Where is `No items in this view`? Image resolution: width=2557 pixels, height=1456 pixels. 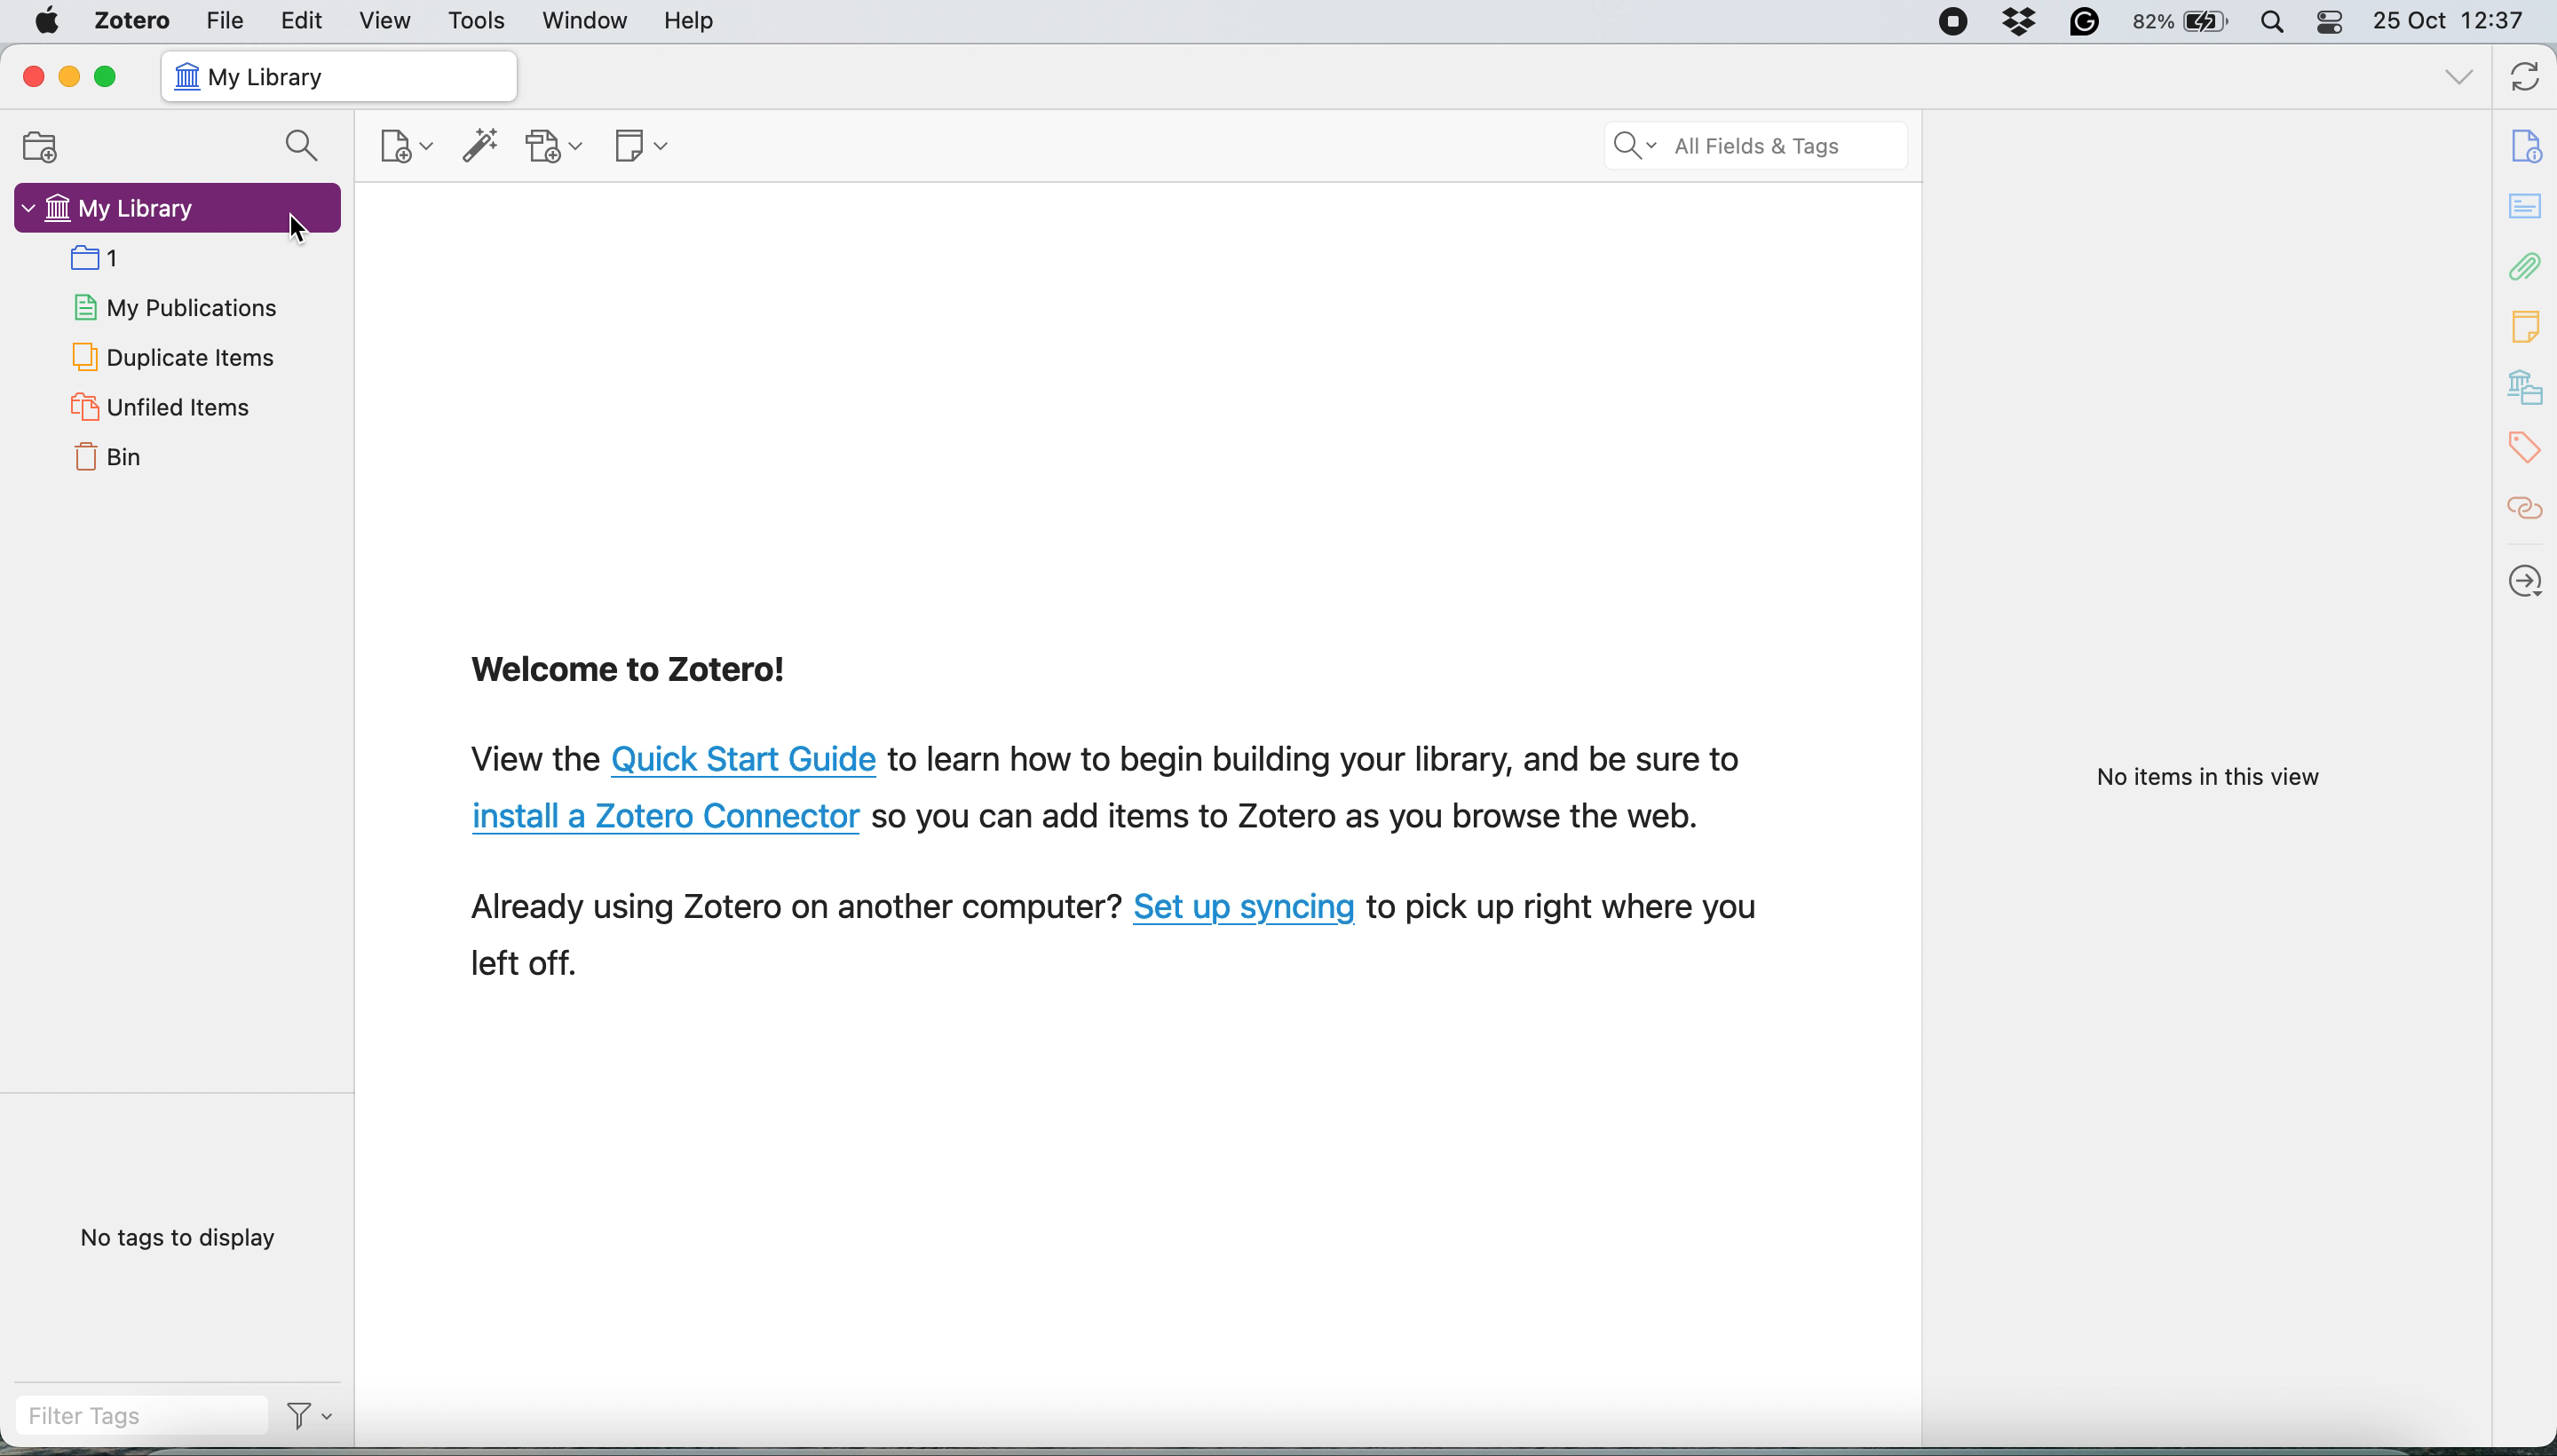 No items in this view is located at coordinates (2212, 778).